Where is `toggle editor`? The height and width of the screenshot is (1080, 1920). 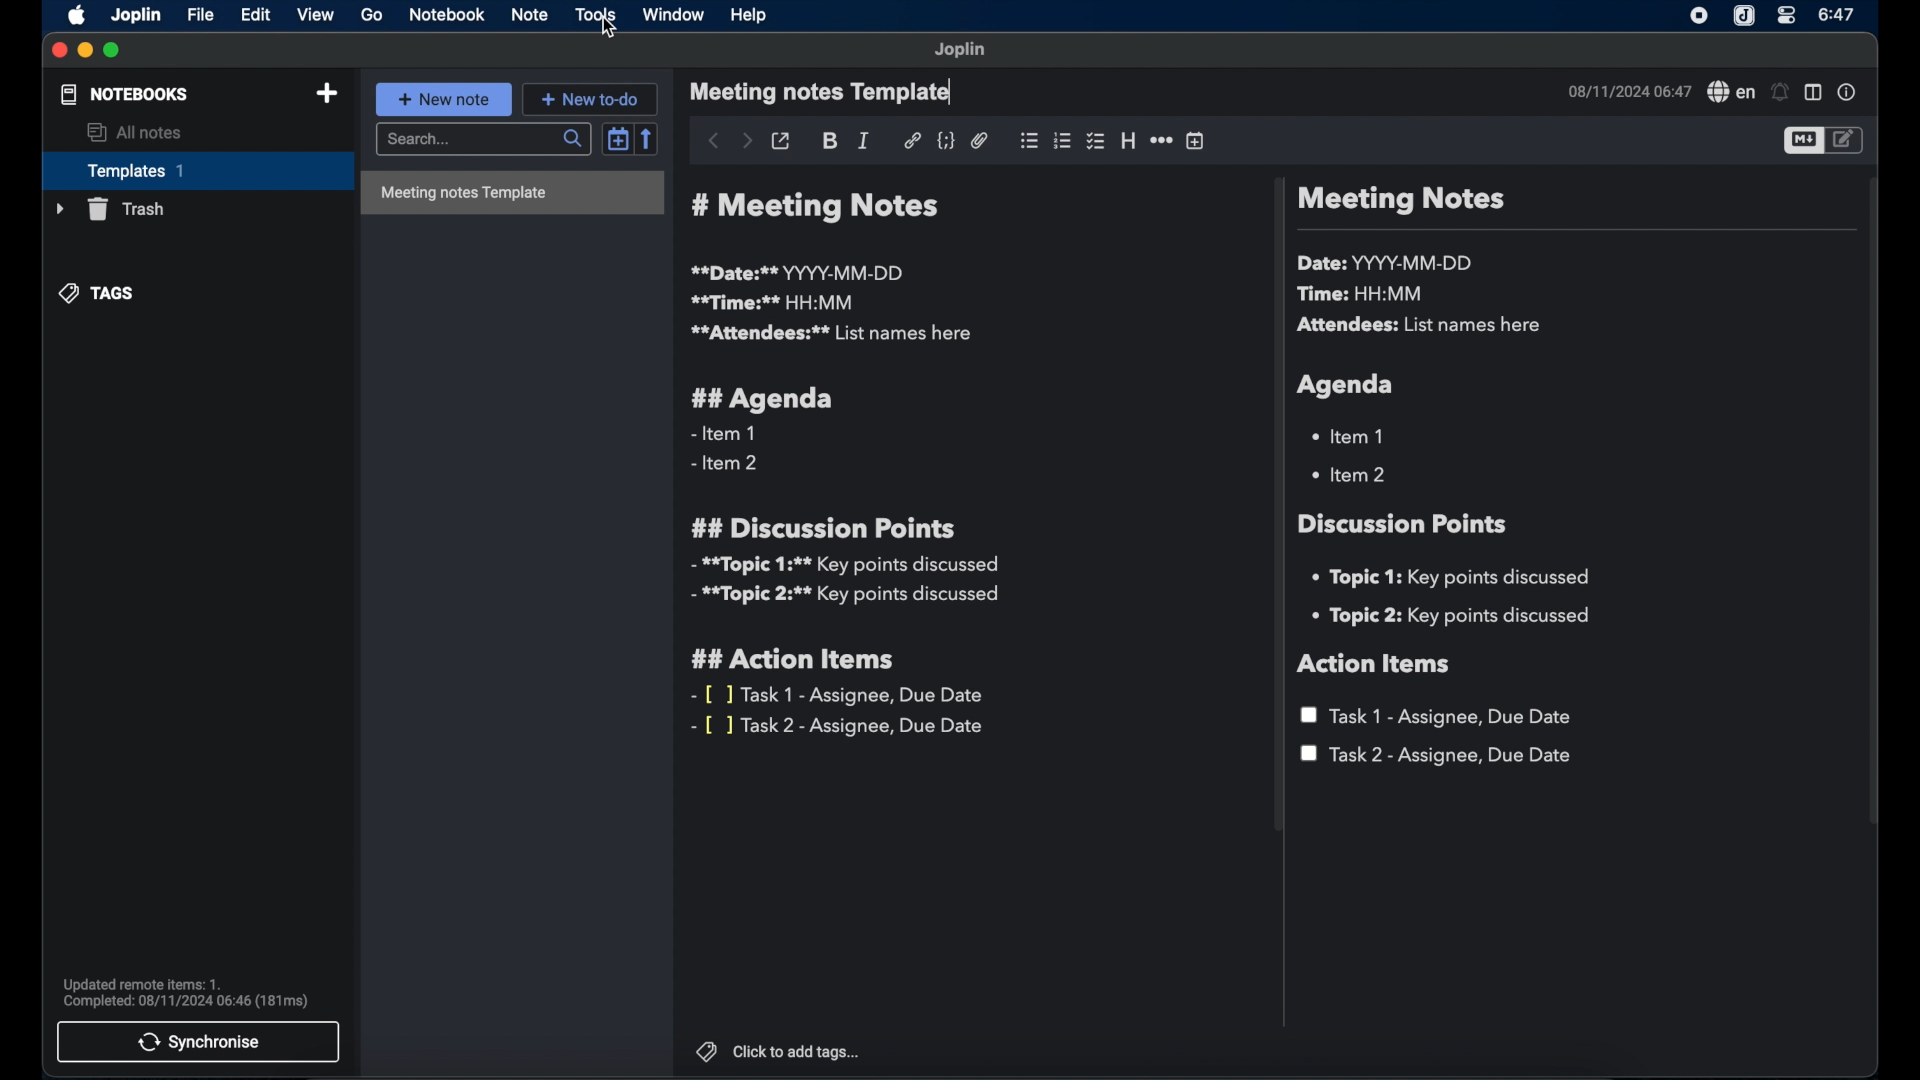
toggle editor is located at coordinates (1800, 142).